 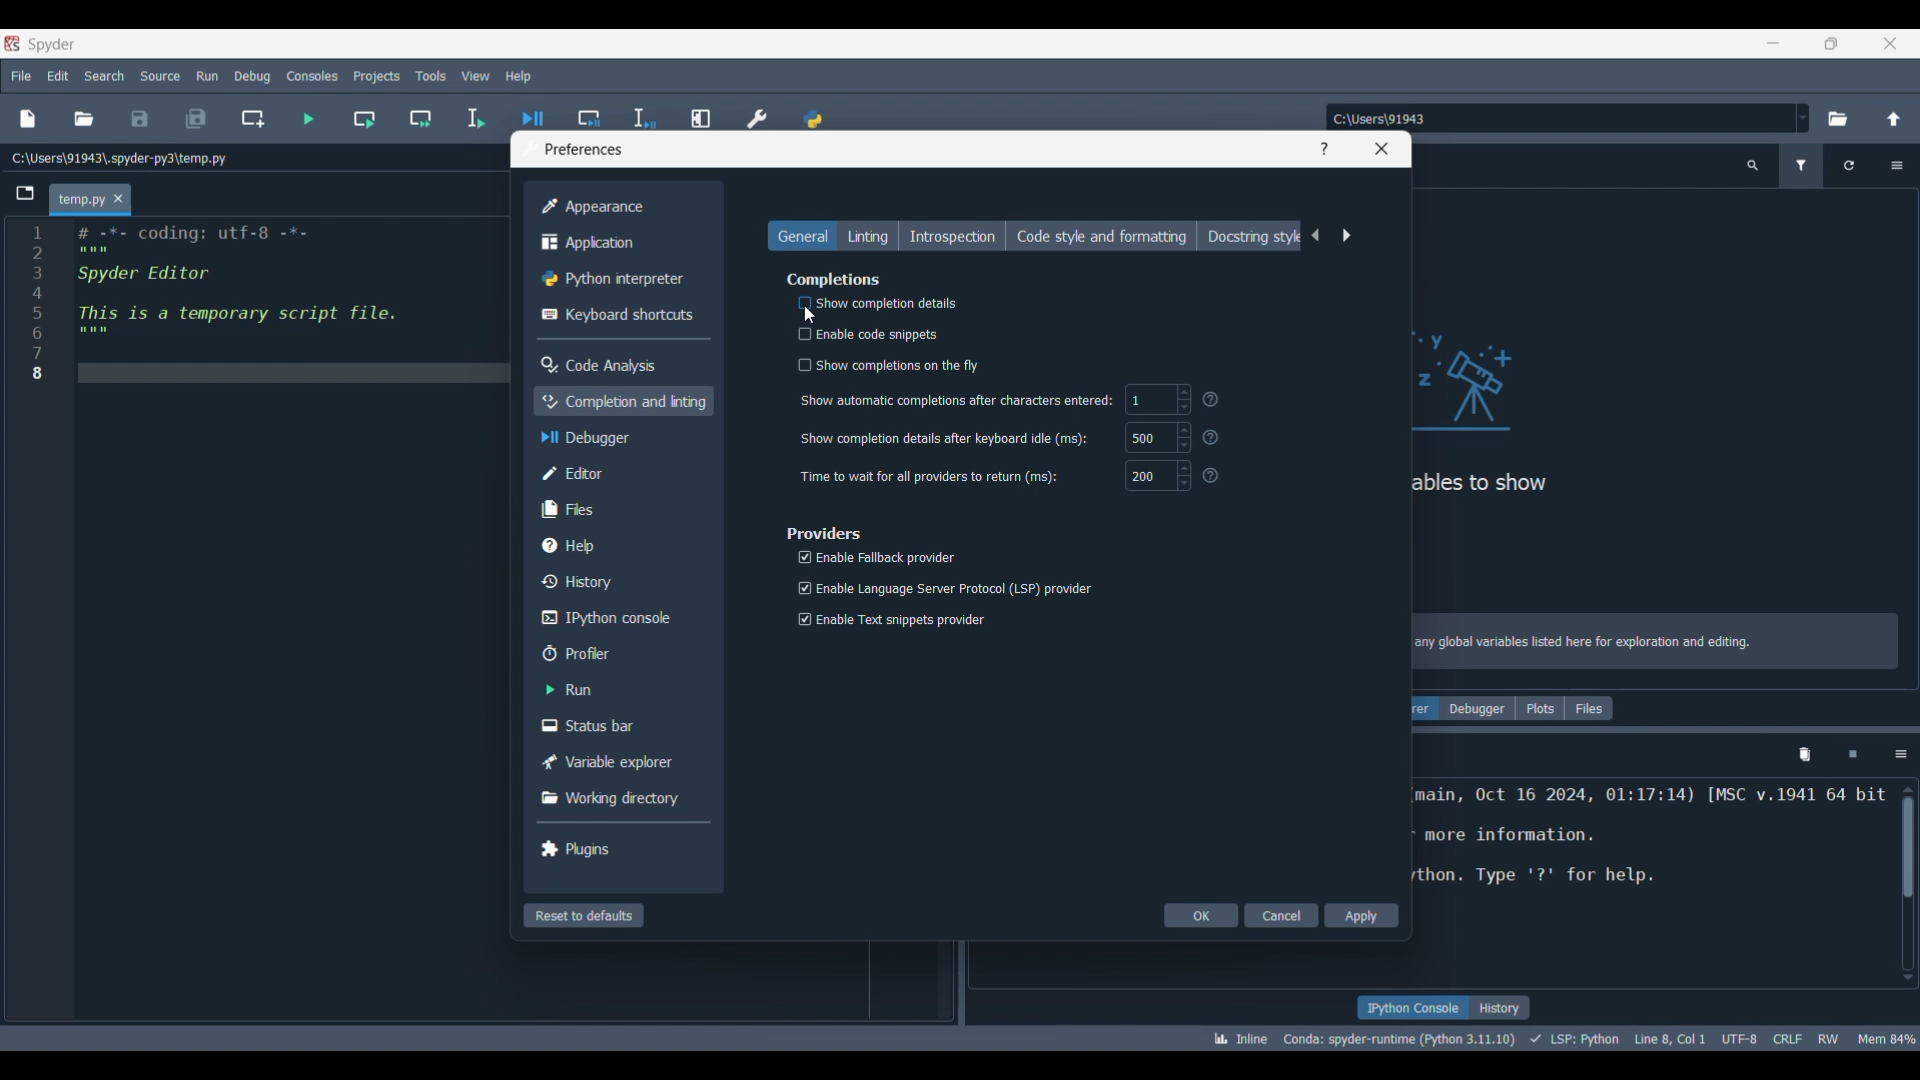 I want to click on Files, so click(x=620, y=509).